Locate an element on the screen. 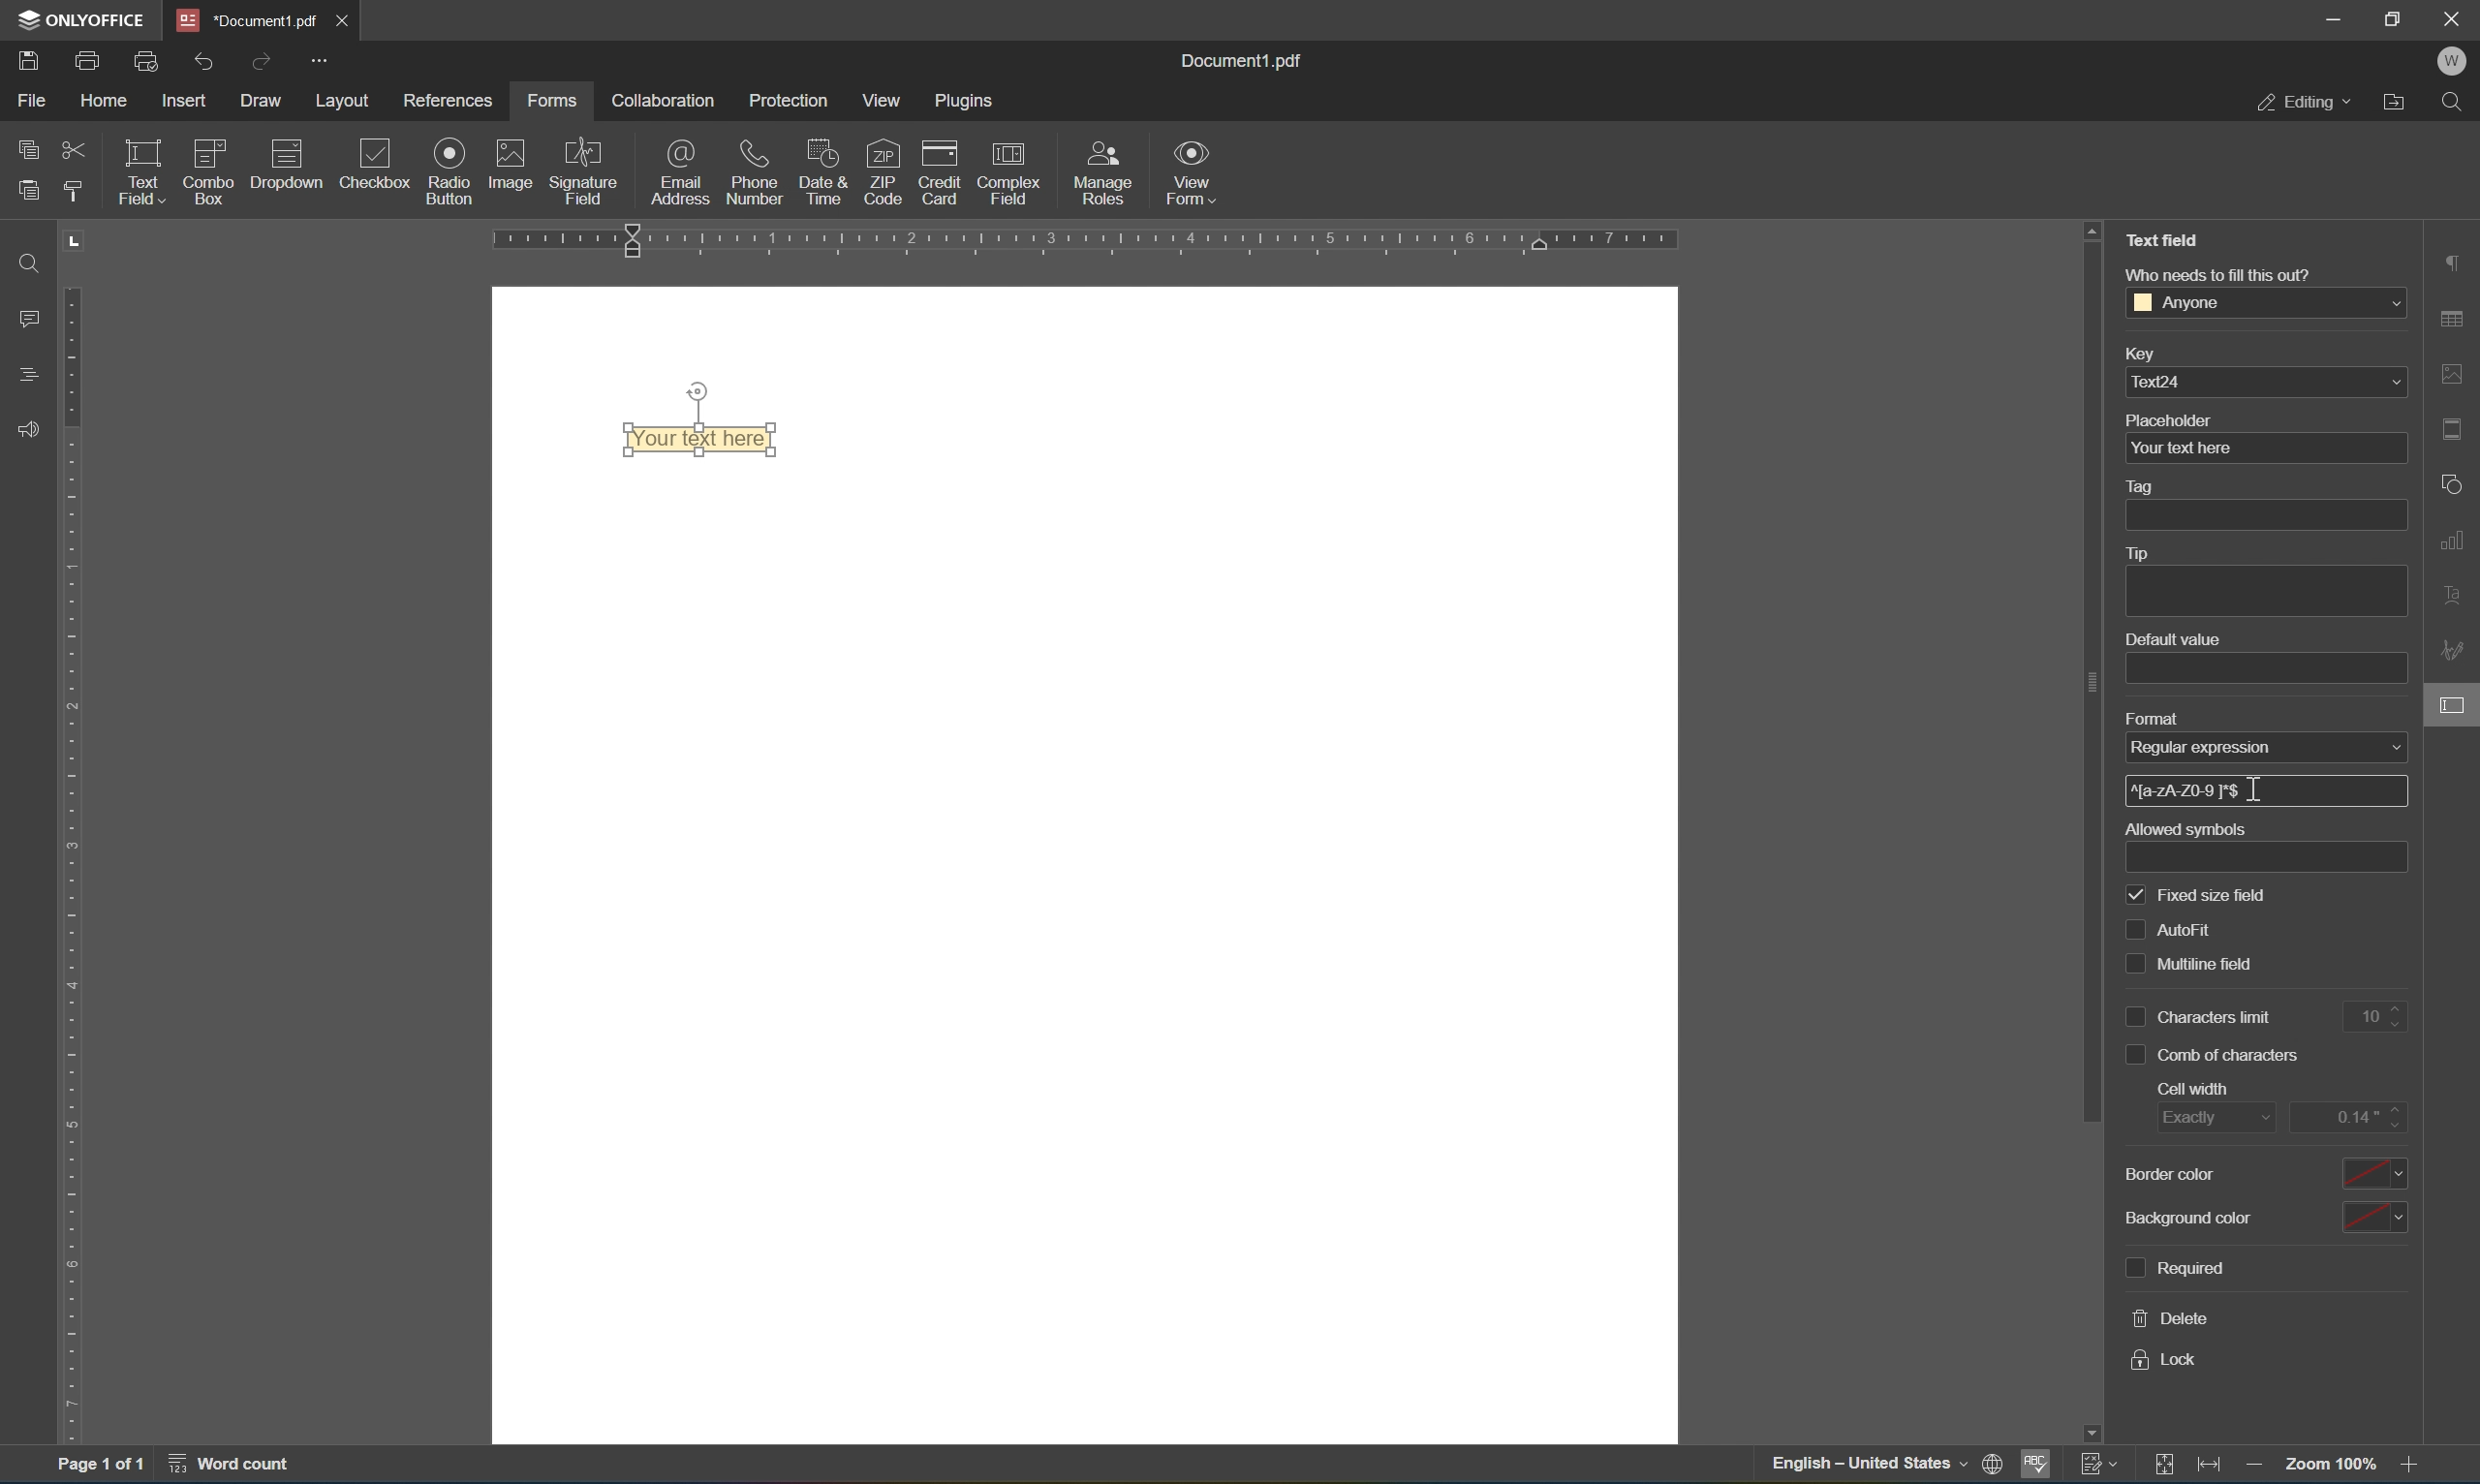 The width and height of the screenshot is (2480, 1484). text24 is located at coordinates (2267, 381).